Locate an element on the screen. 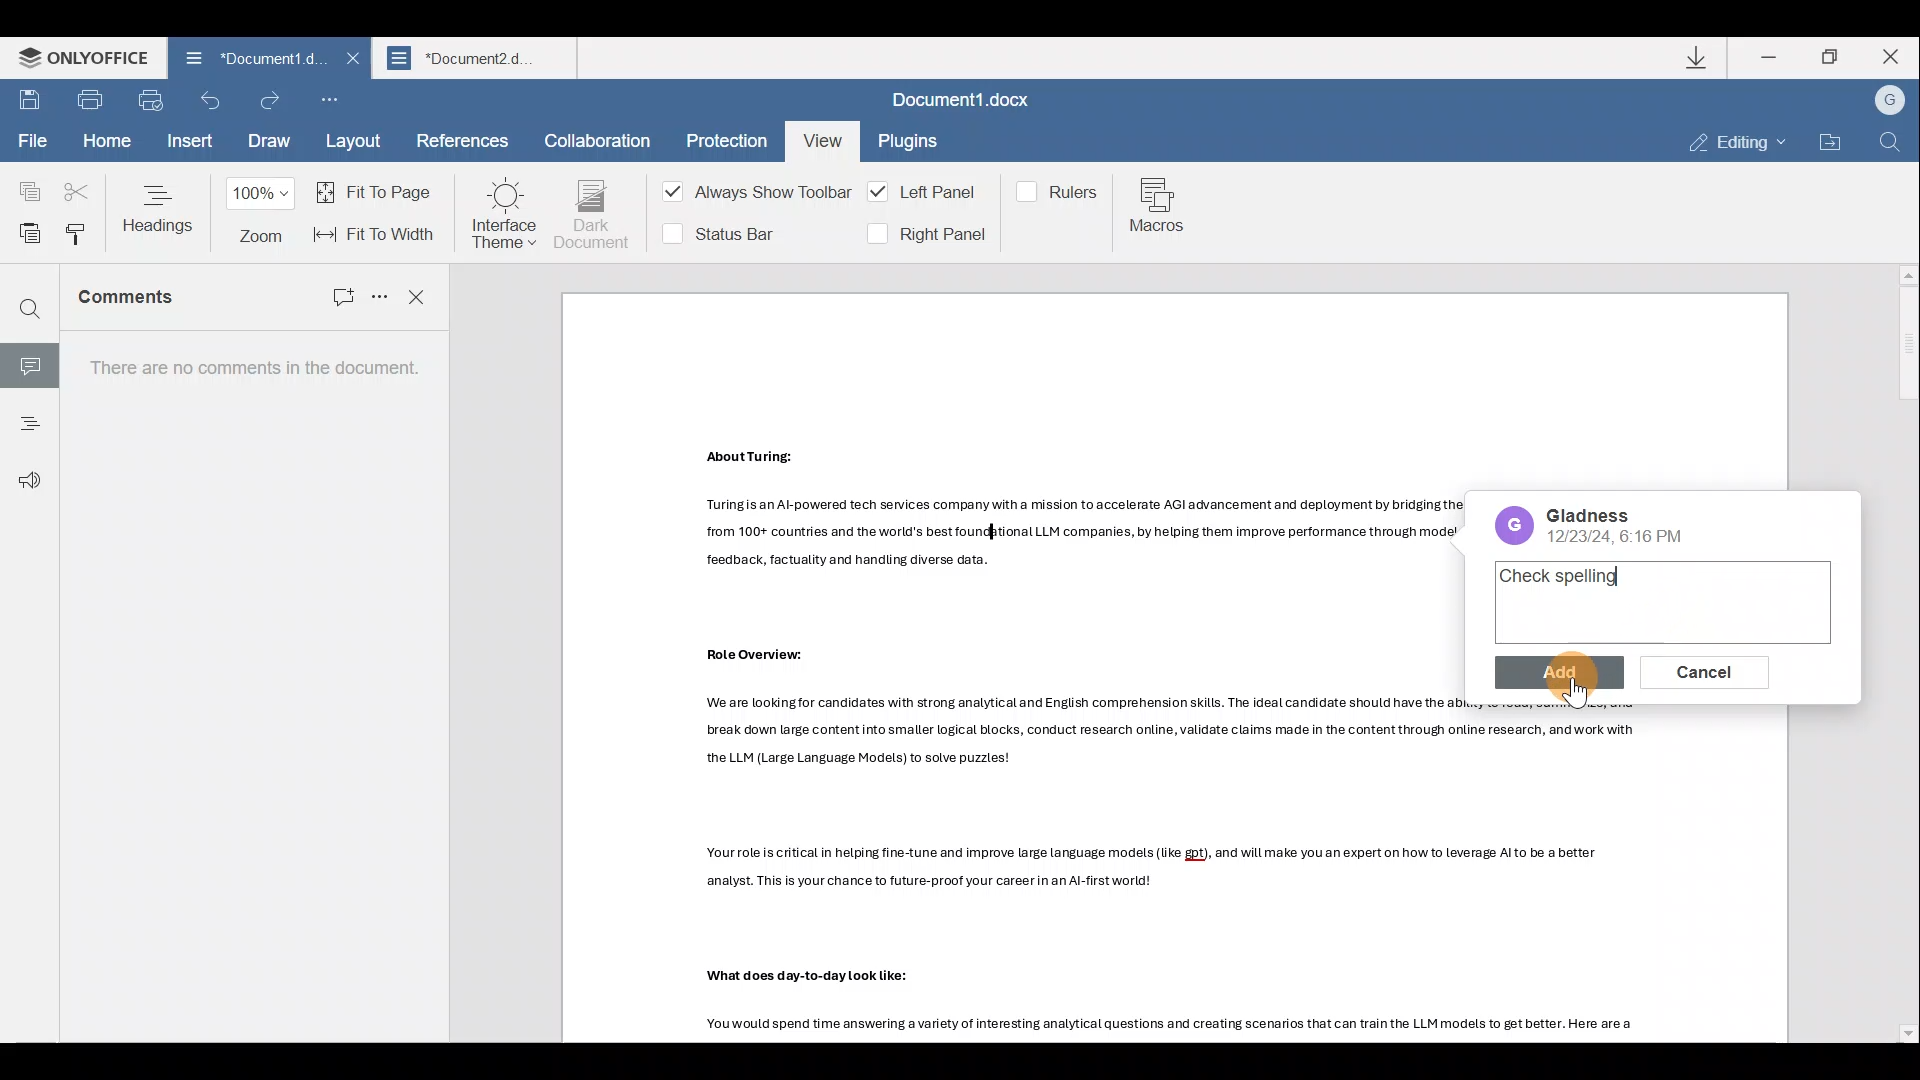 This screenshot has height=1080, width=1920. Fit to width is located at coordinates (377, 234).